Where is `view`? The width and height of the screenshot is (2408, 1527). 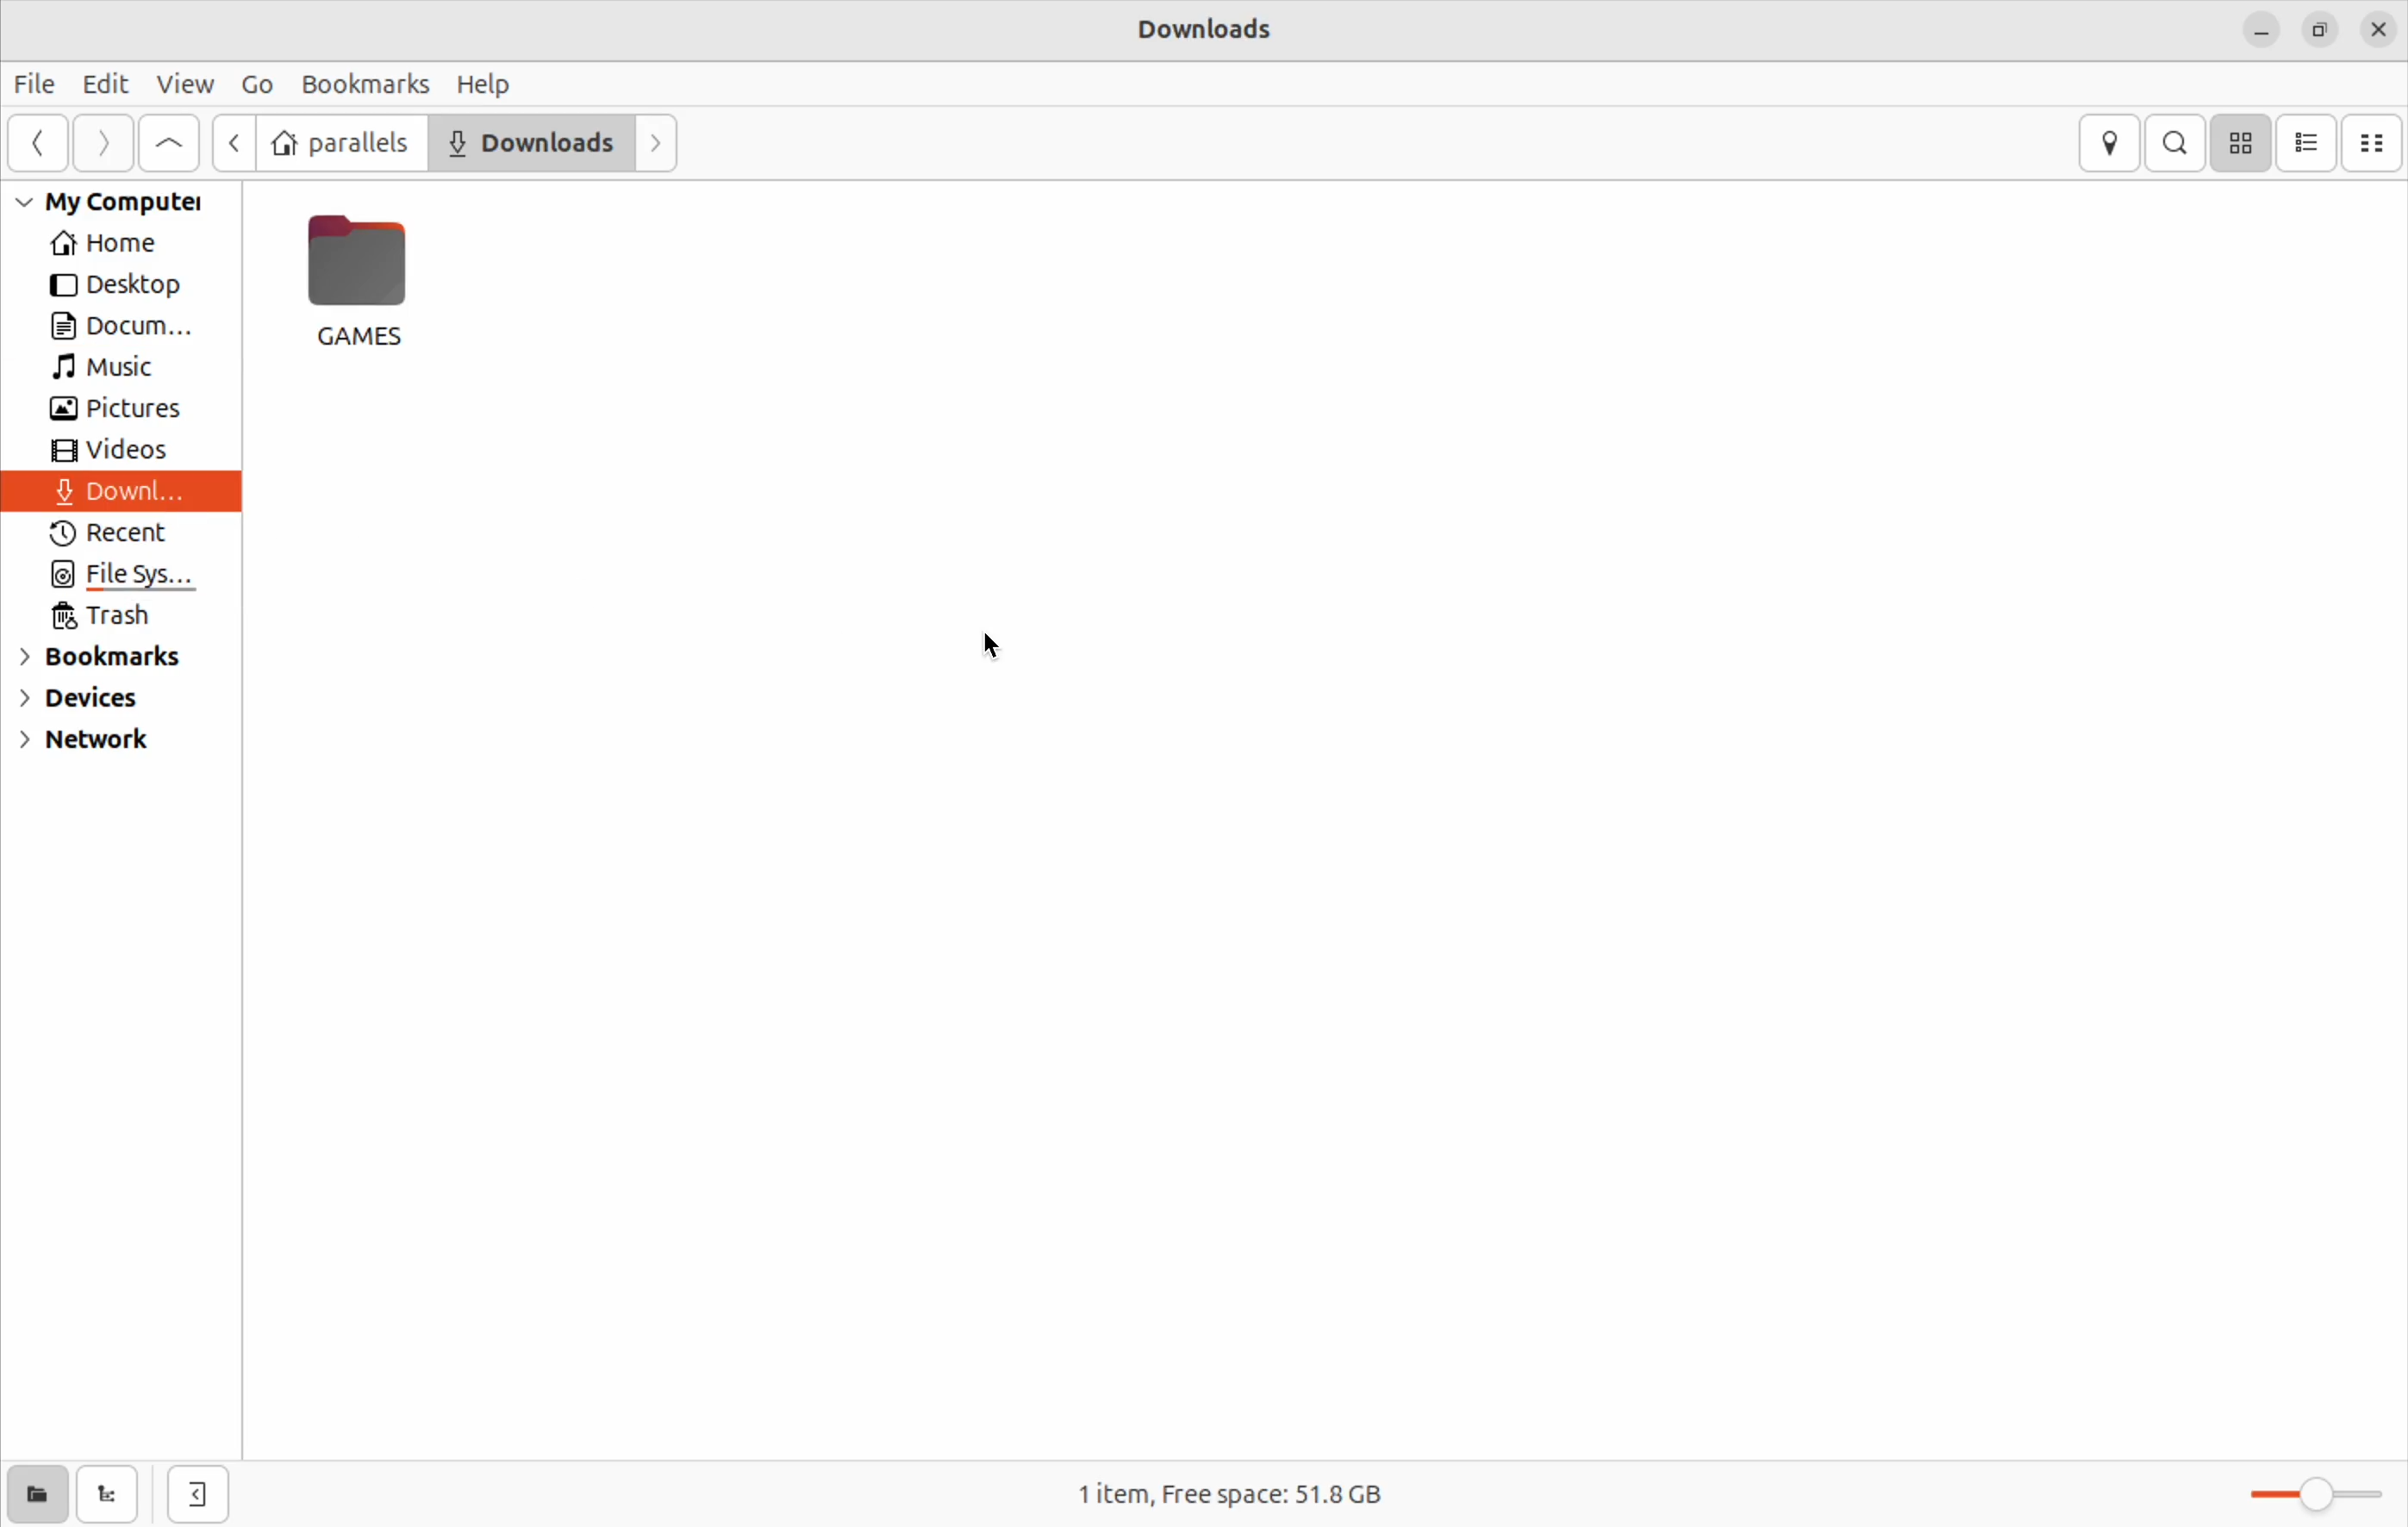
view is located at coordinates (183, 83).